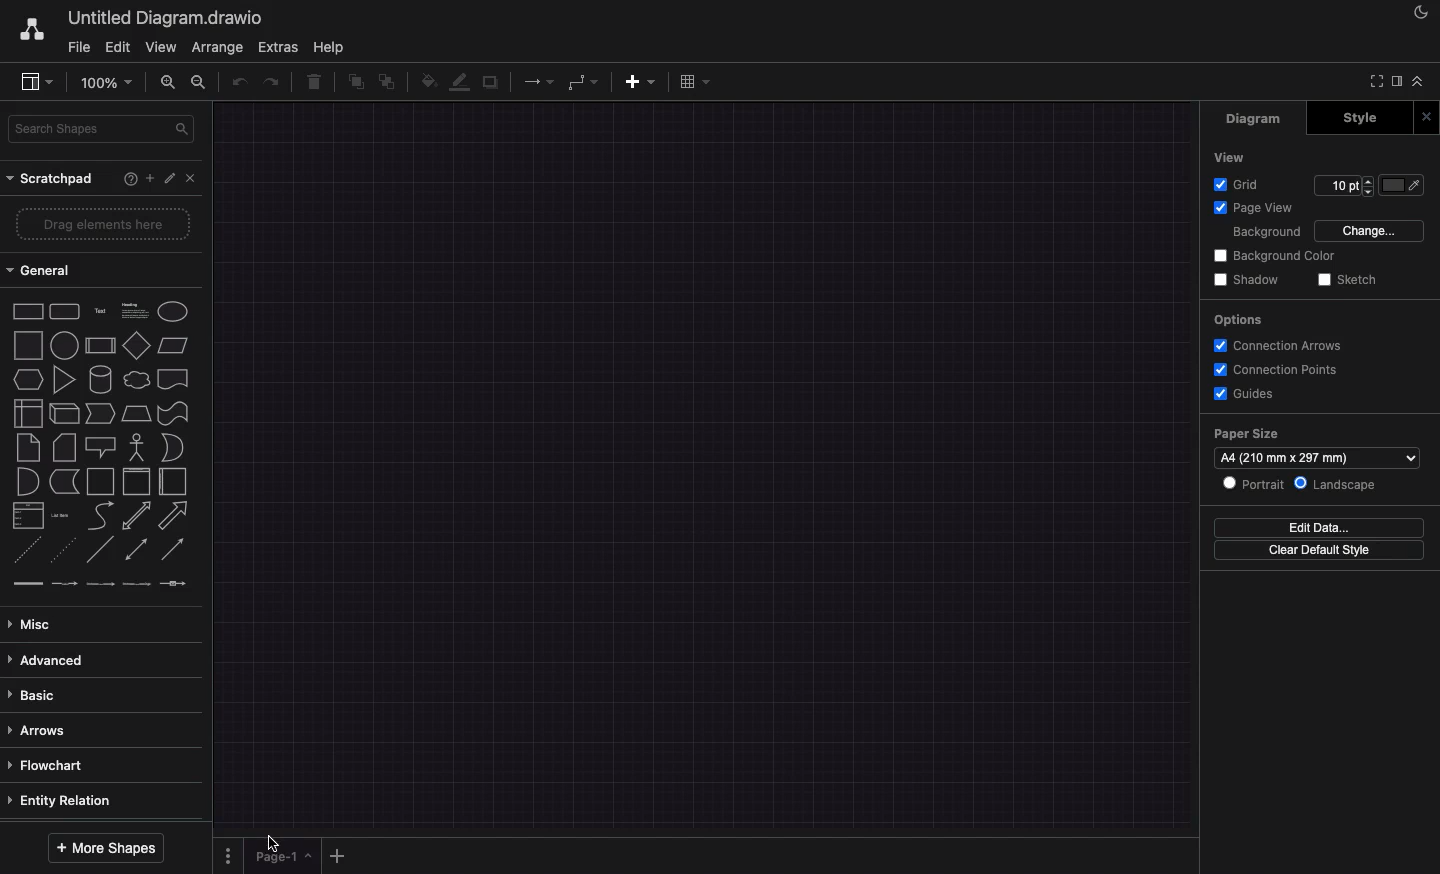 Image resolution: width=1440 pixels, height=874 pixels. Describe the element at coordinates (101, 347) in the screenshot. I see `process` at that location.